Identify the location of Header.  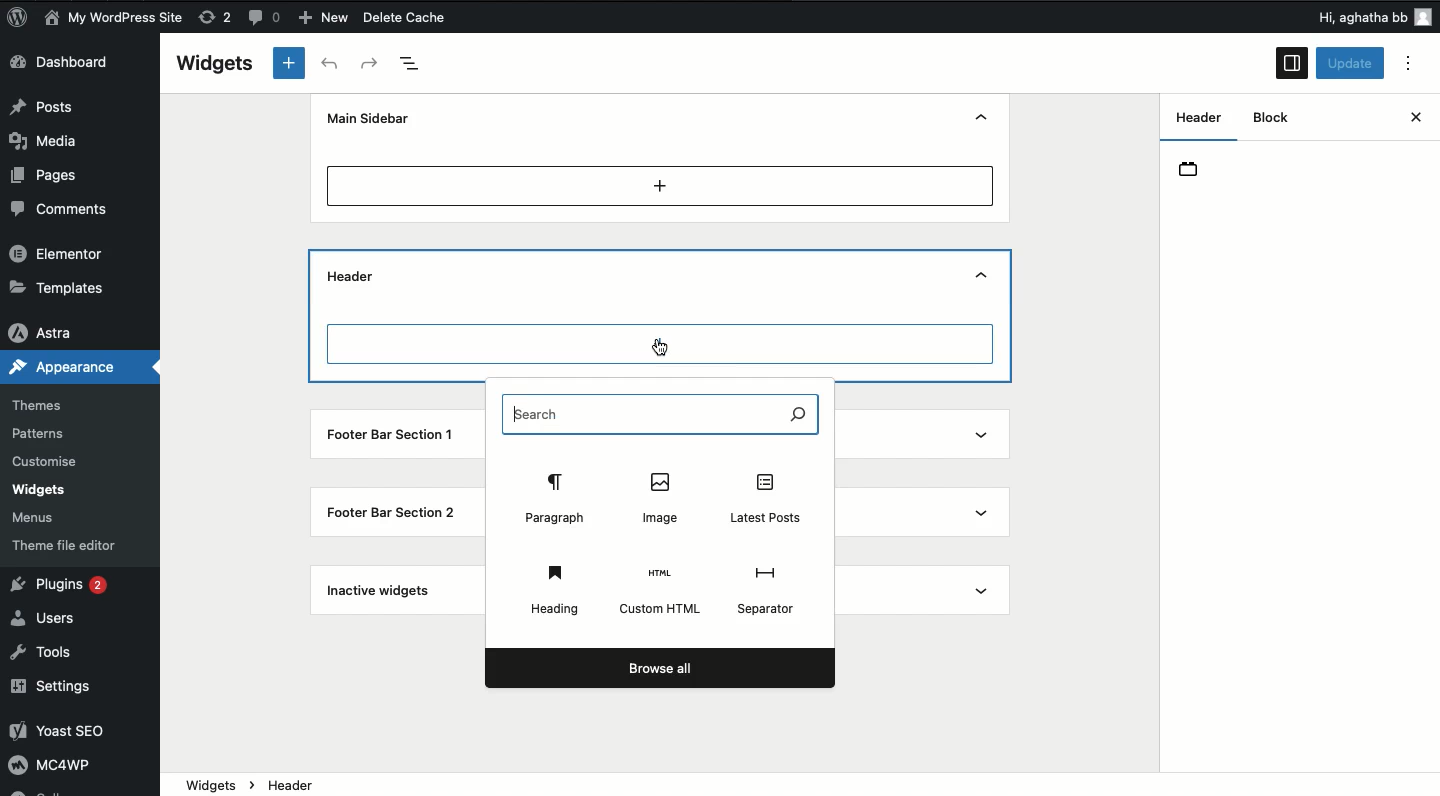
(352, 277).